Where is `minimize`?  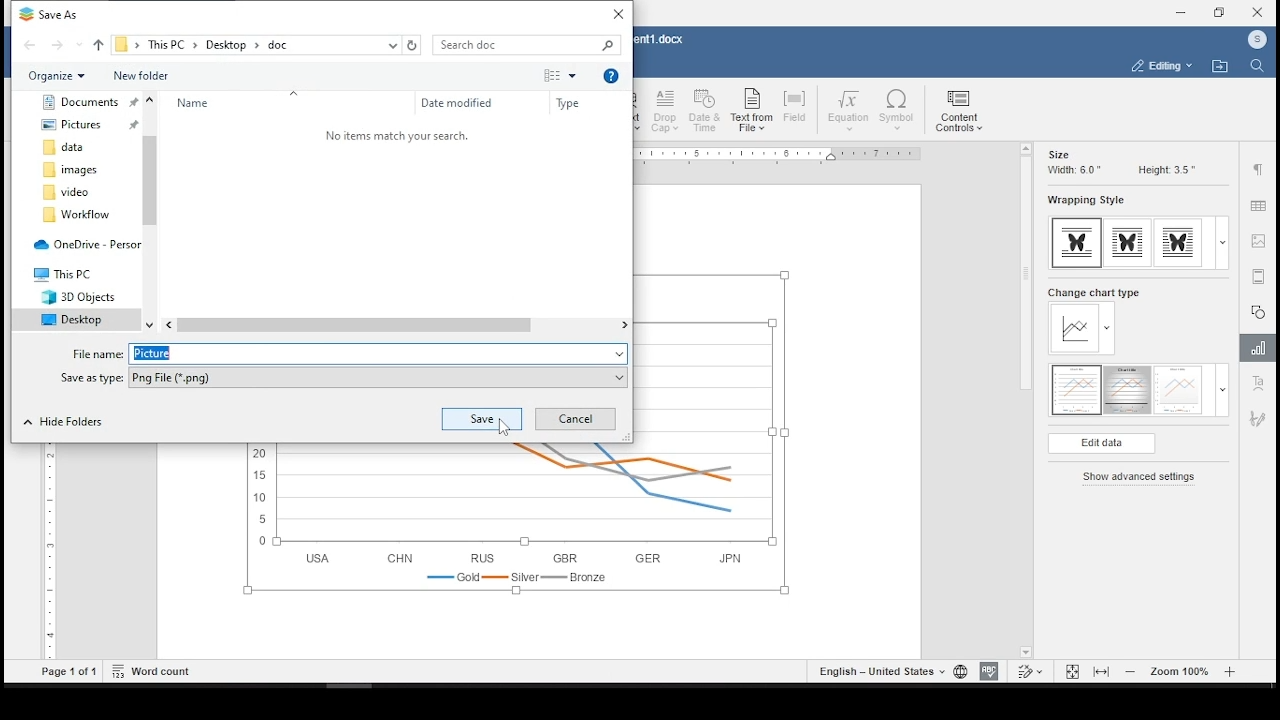 minimize is located at coordinates (1181, 12).